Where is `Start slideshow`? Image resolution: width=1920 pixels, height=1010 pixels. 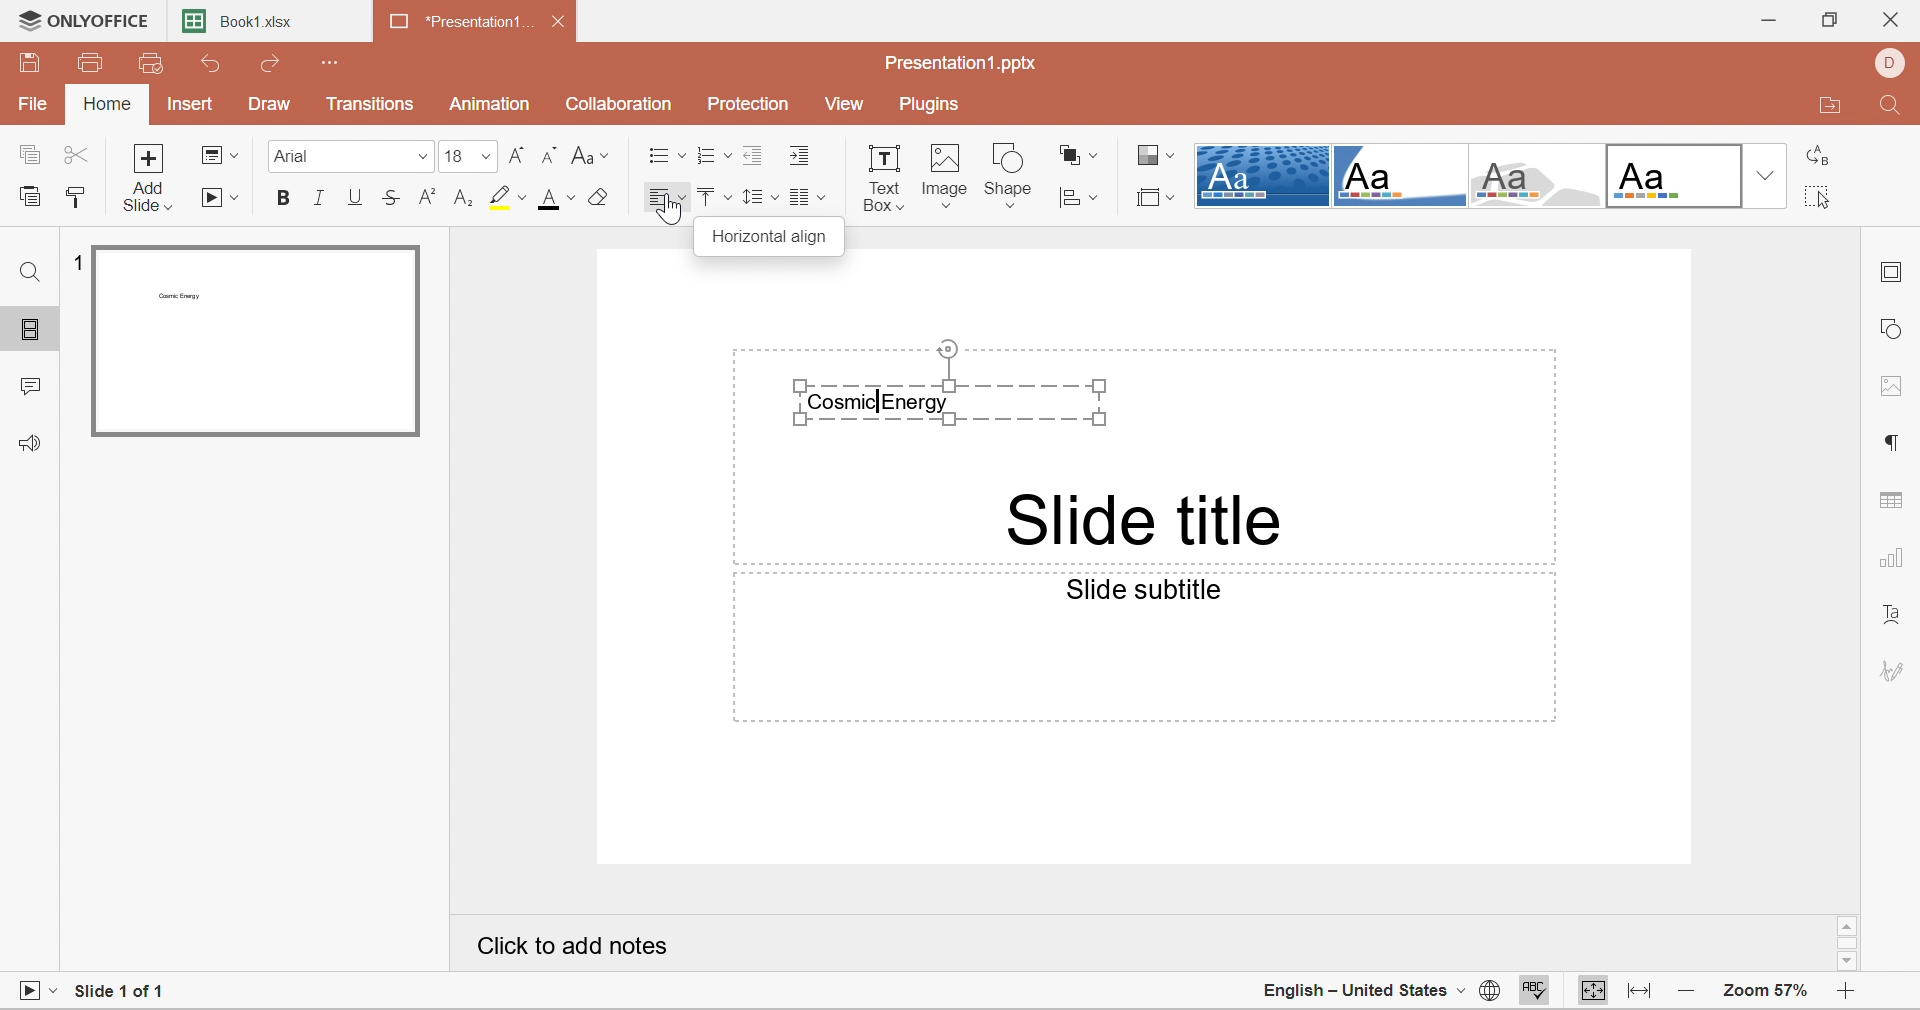 Start slideshow is located at coordinates (37, 988).